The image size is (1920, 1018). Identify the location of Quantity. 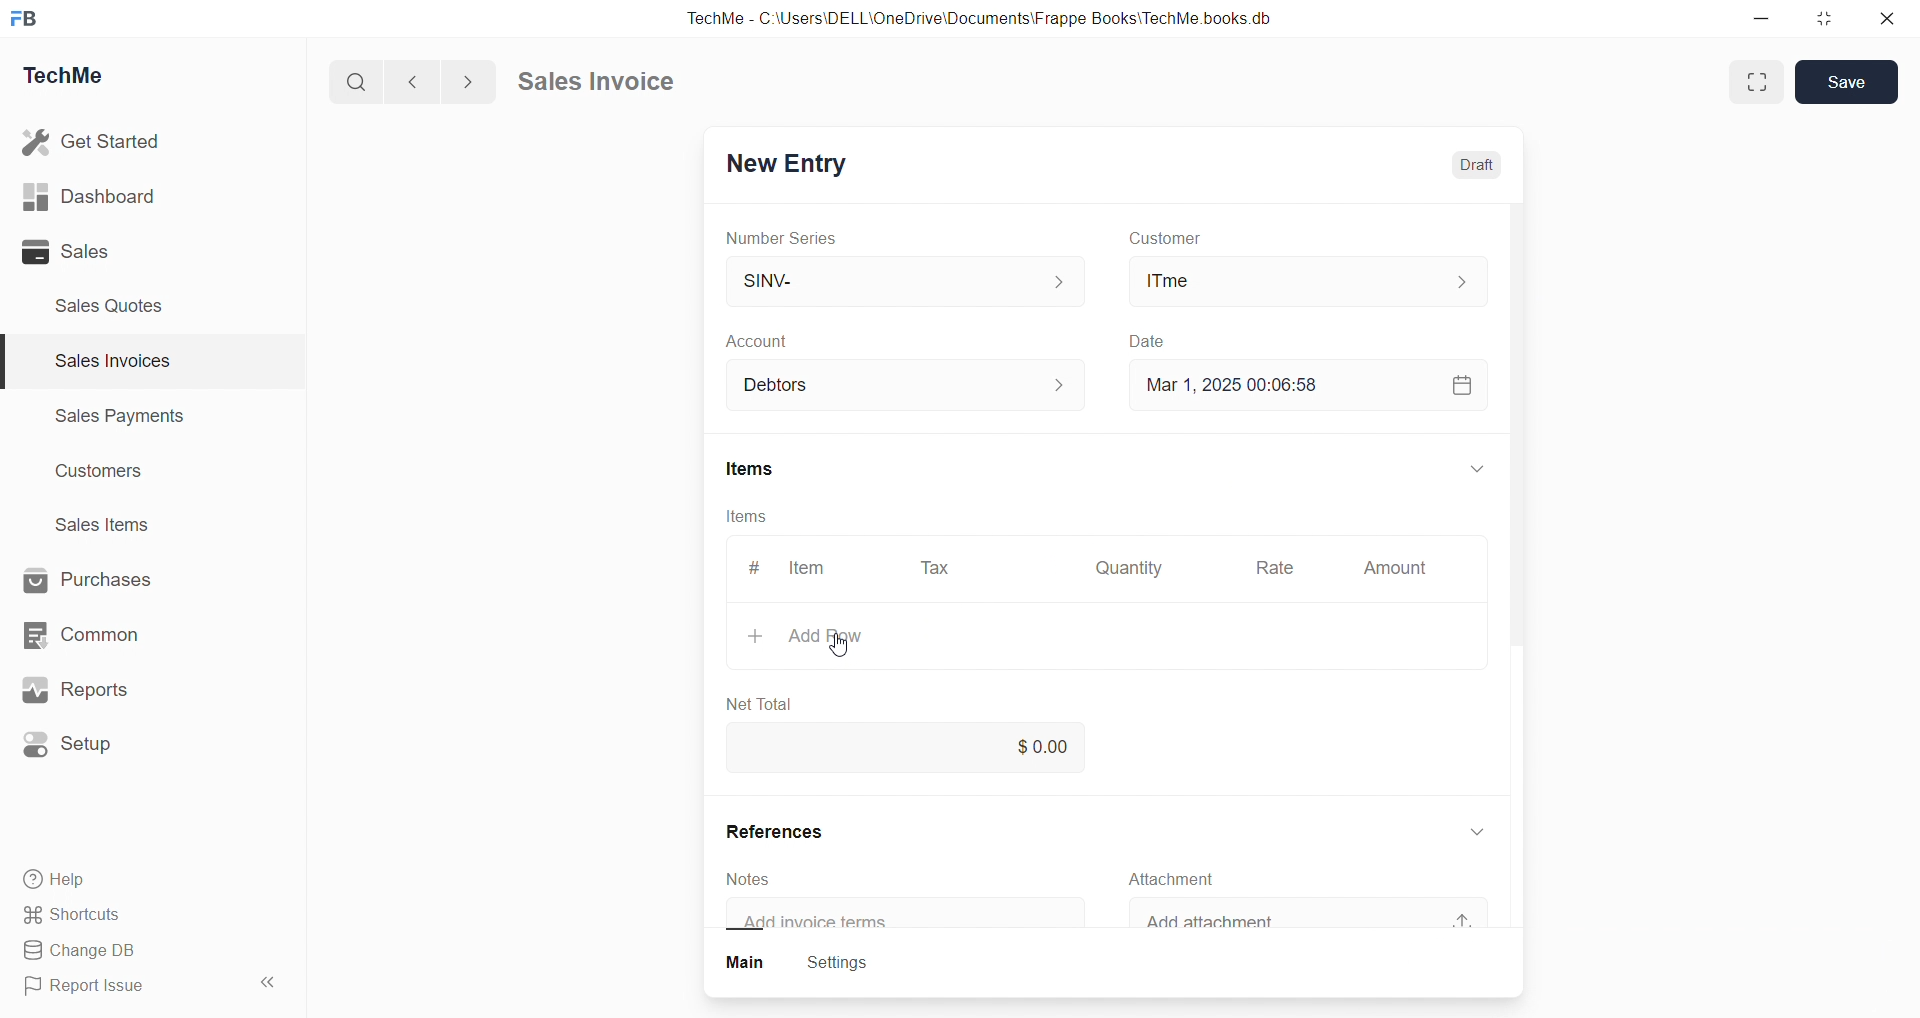
(1135, 566).